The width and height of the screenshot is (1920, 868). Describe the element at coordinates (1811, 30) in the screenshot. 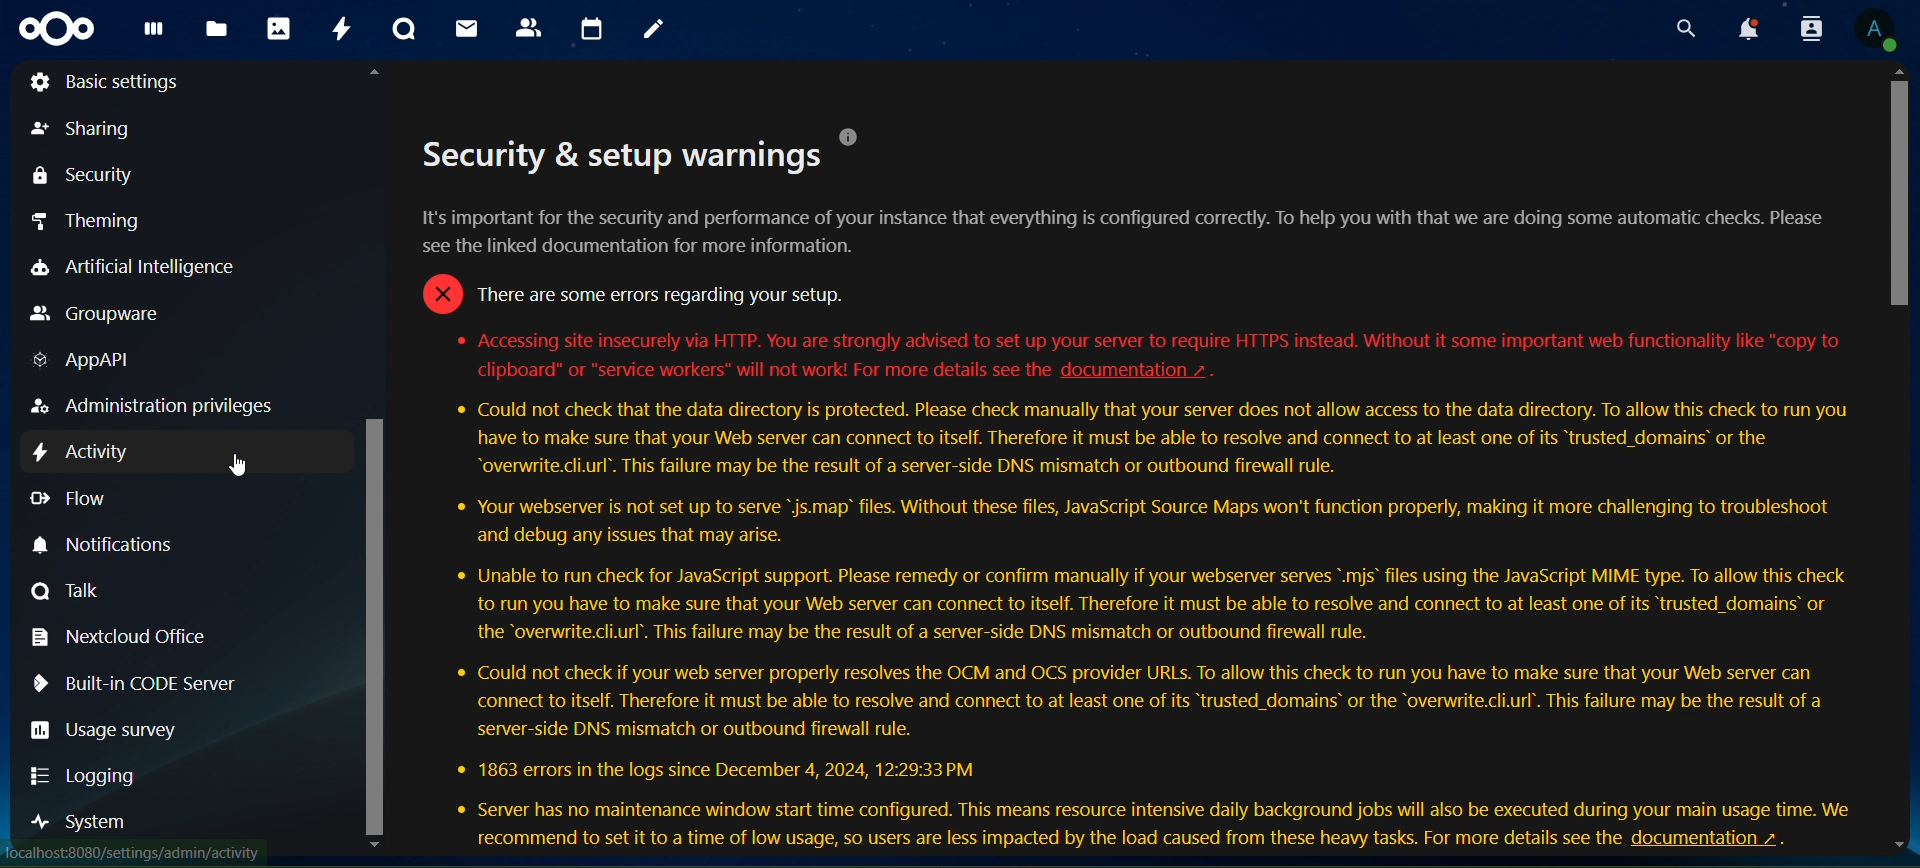

I see `search contacts` at that location.